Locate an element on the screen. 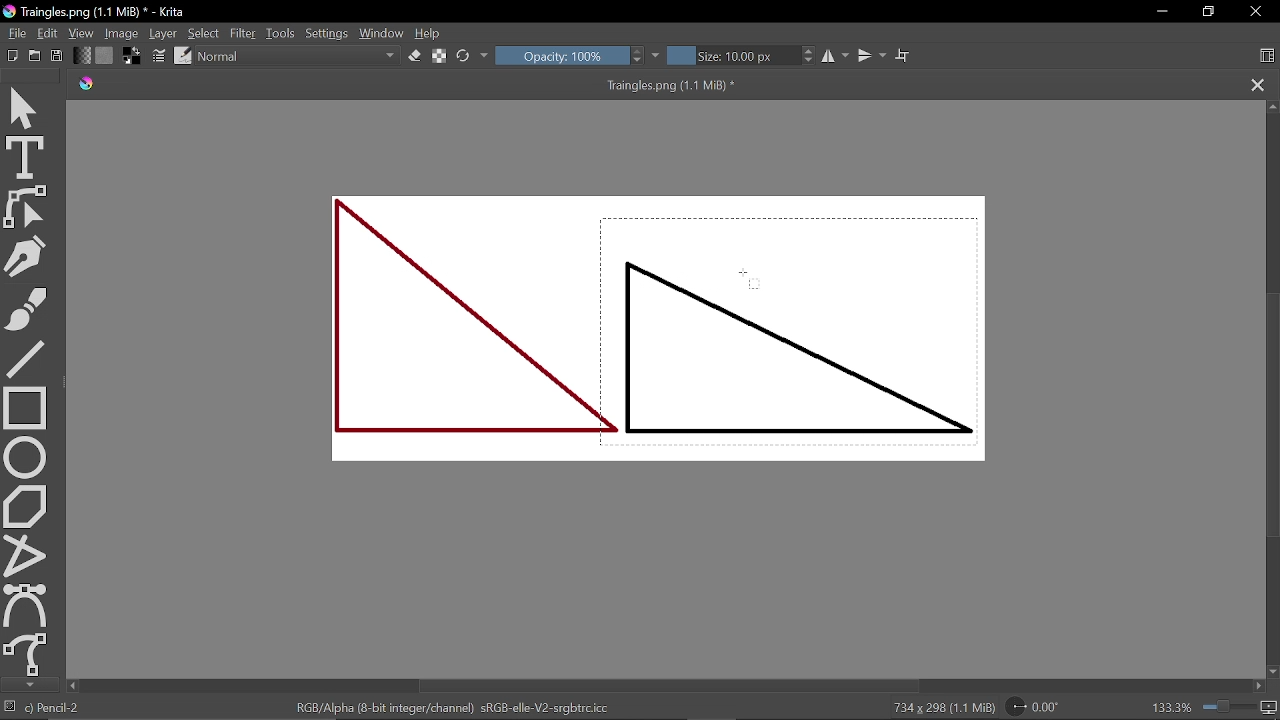 This screenshot has height=720, width=1280. Edit shapes tool is located at coordinates (24, 207).